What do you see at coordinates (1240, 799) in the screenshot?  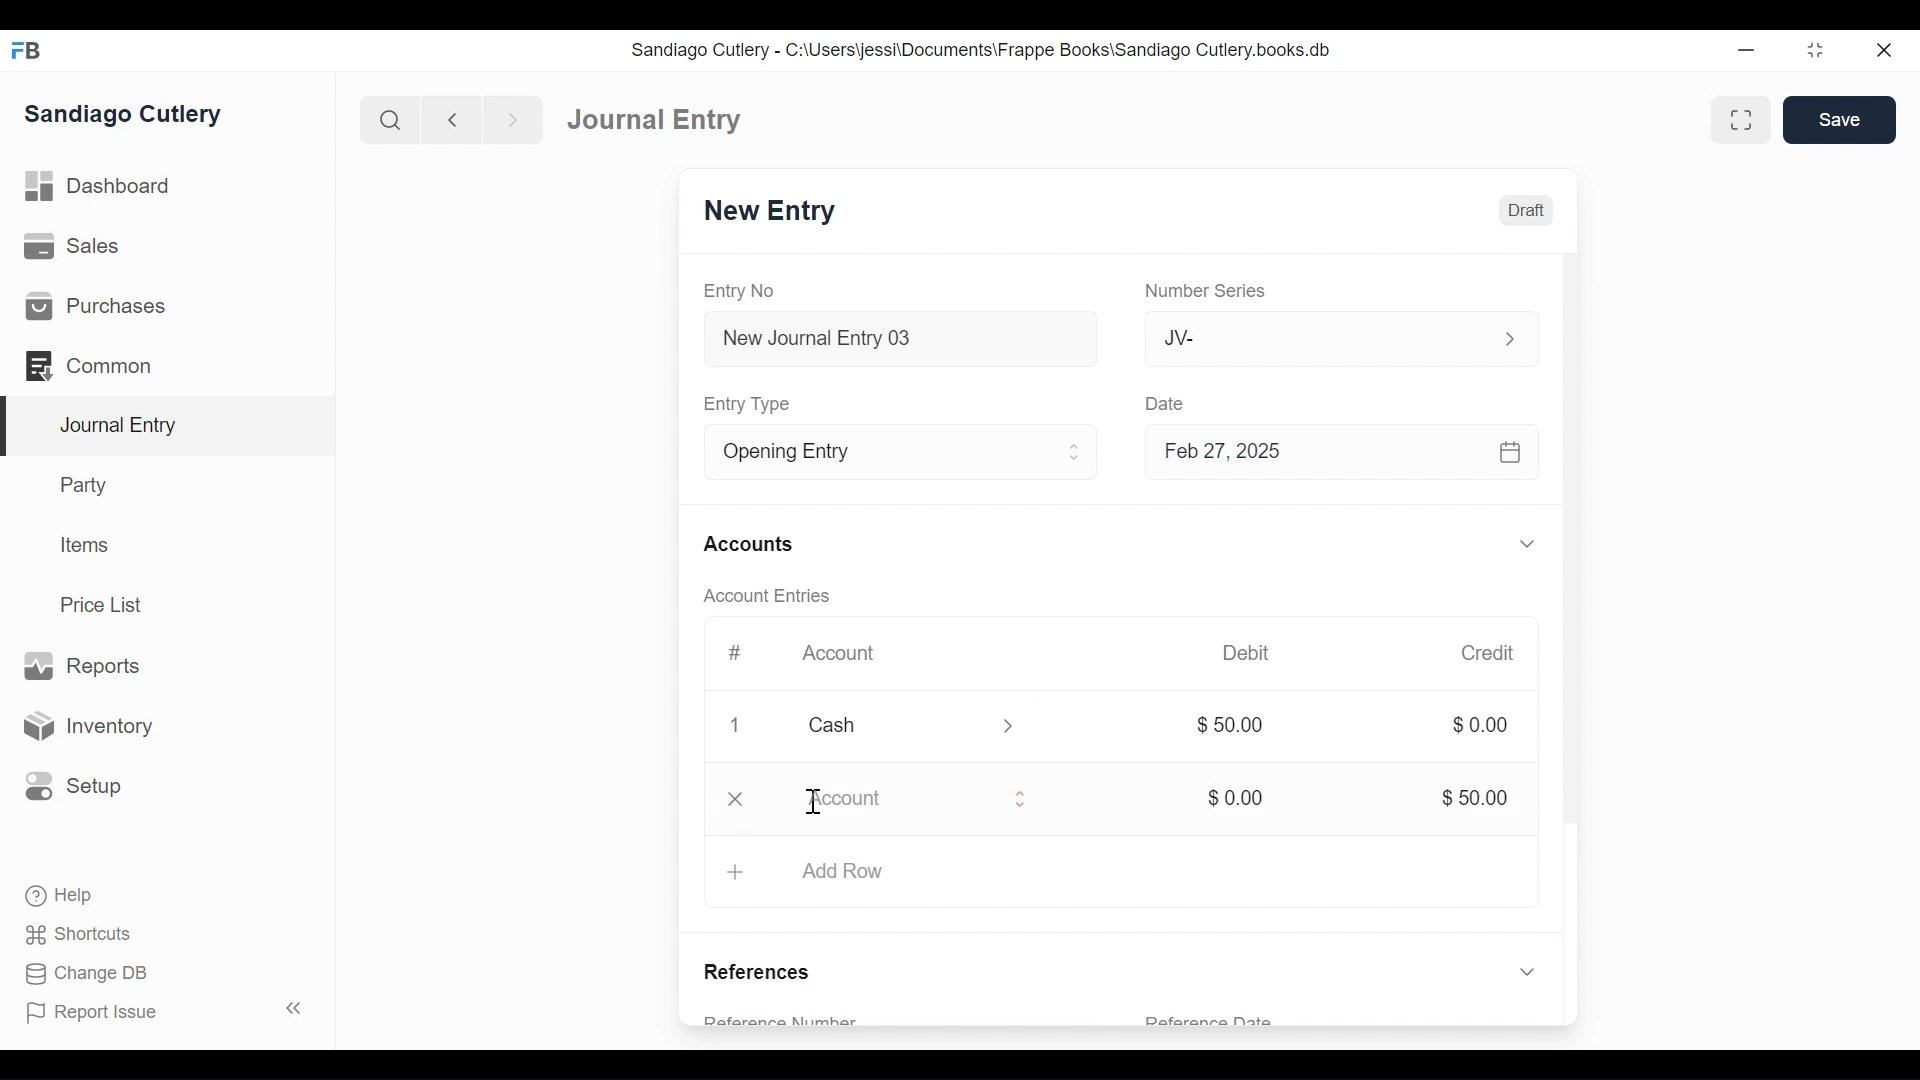 I see `$0.00` at bounding box center [1240, 799].